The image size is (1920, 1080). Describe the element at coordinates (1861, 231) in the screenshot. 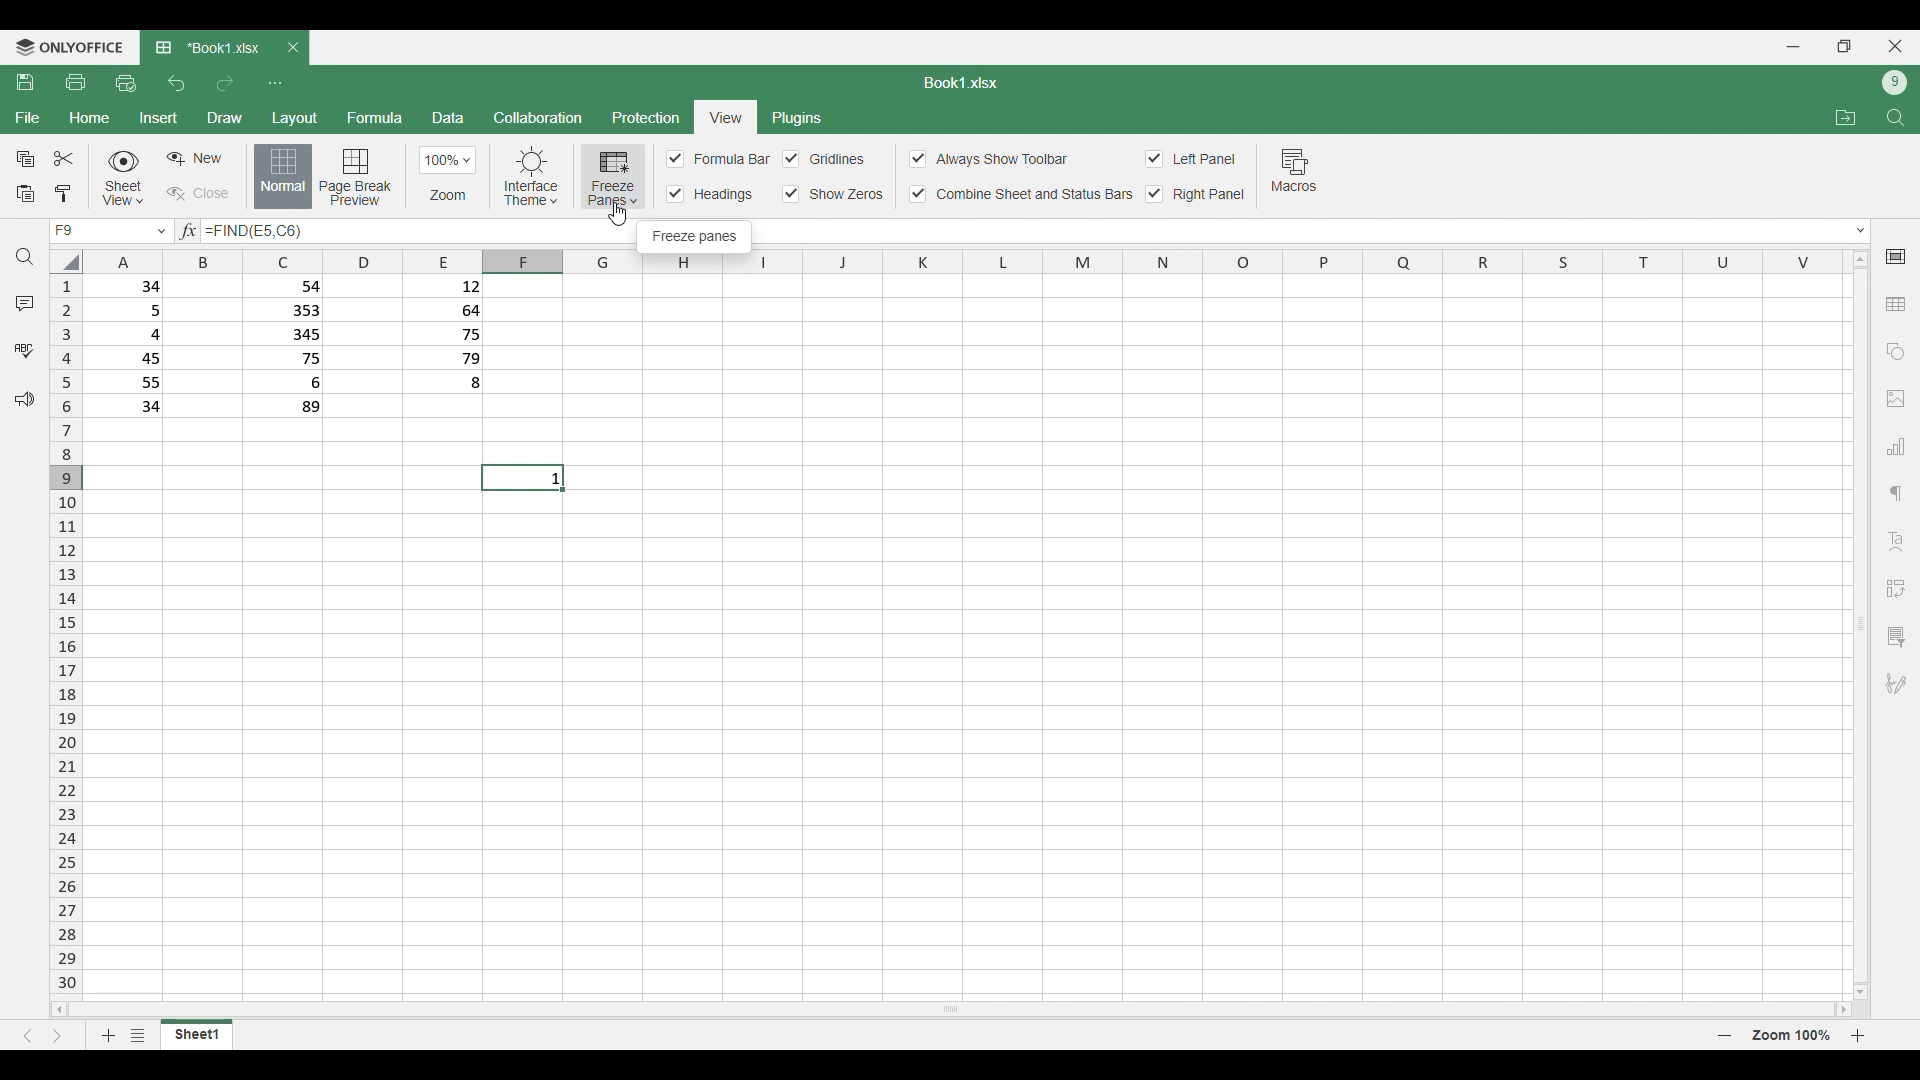

I see `Expand/Collapse` at that location.